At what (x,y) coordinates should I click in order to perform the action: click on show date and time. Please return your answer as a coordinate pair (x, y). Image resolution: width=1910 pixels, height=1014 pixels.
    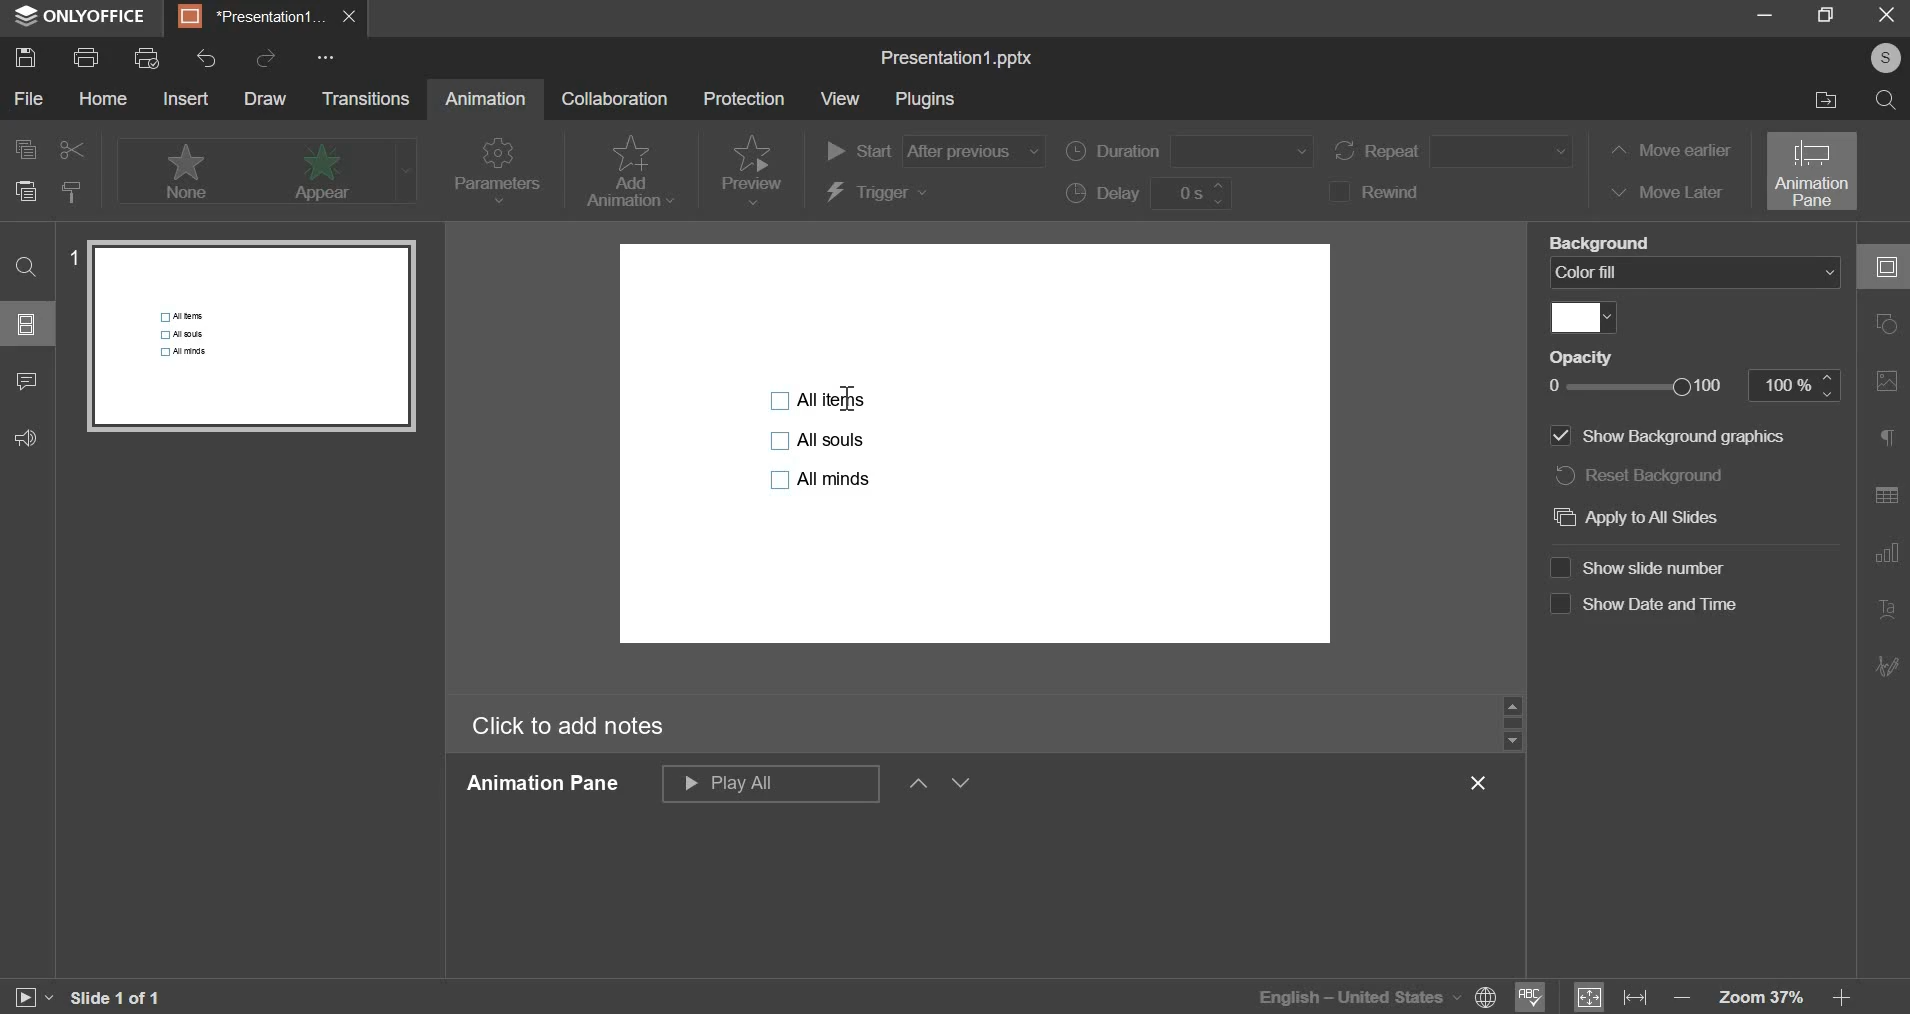
    Looking at the image, I should click on (1643, 605).